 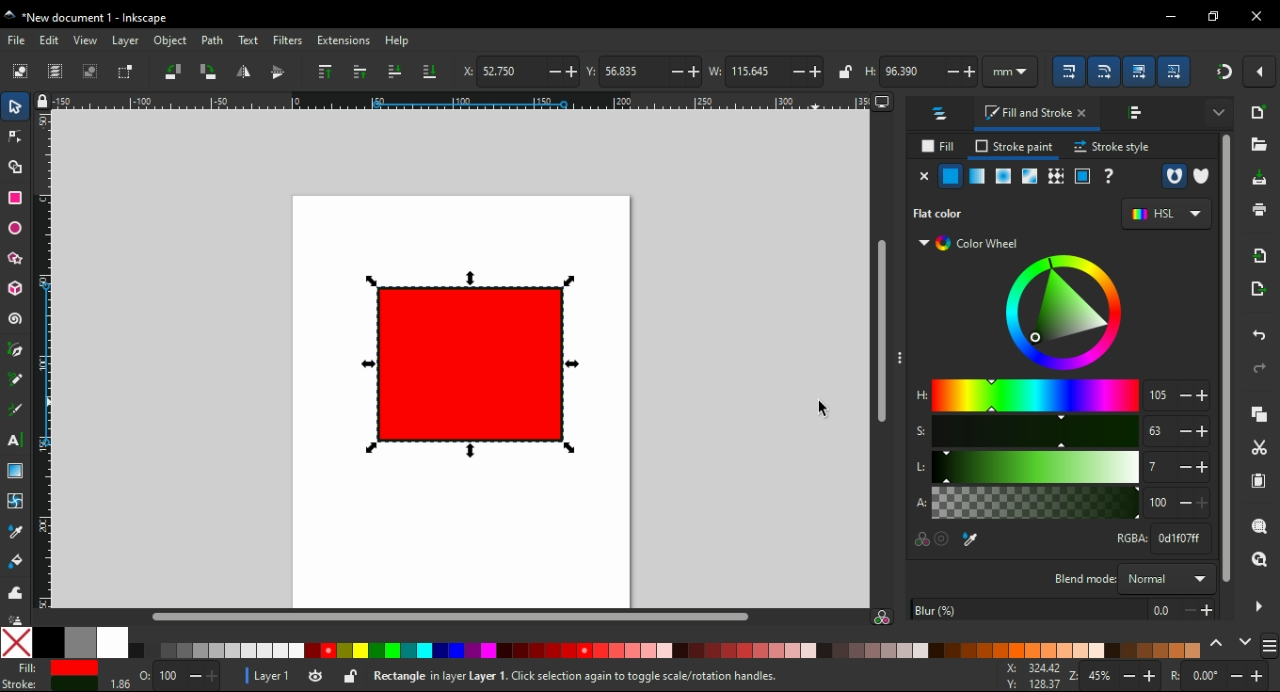 I want to click on 100, so click(x=1158, y=431).